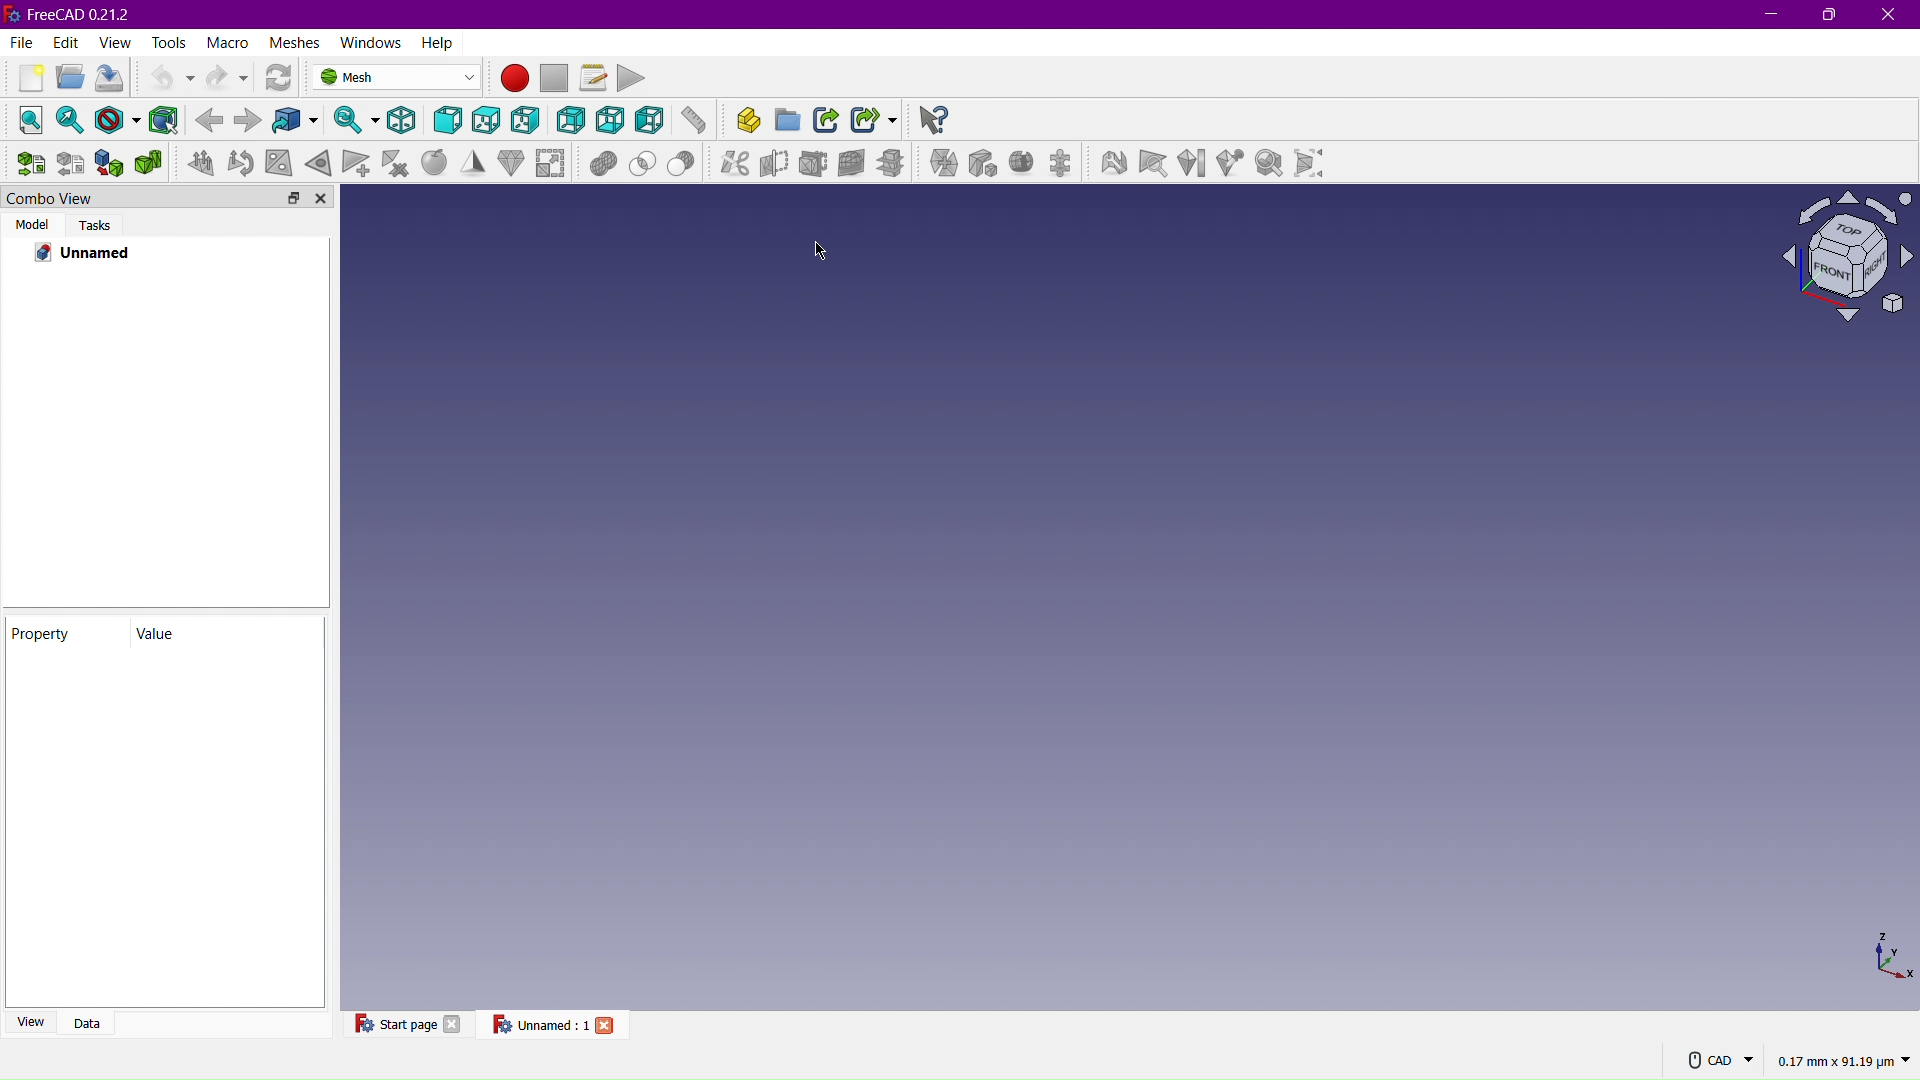 The width and height of the screenshot is (1920, 1080). Describe the element at coordinates (1844, 1061) in the screenshot. I see `0.17 mm x 91.19 mm` at that location.